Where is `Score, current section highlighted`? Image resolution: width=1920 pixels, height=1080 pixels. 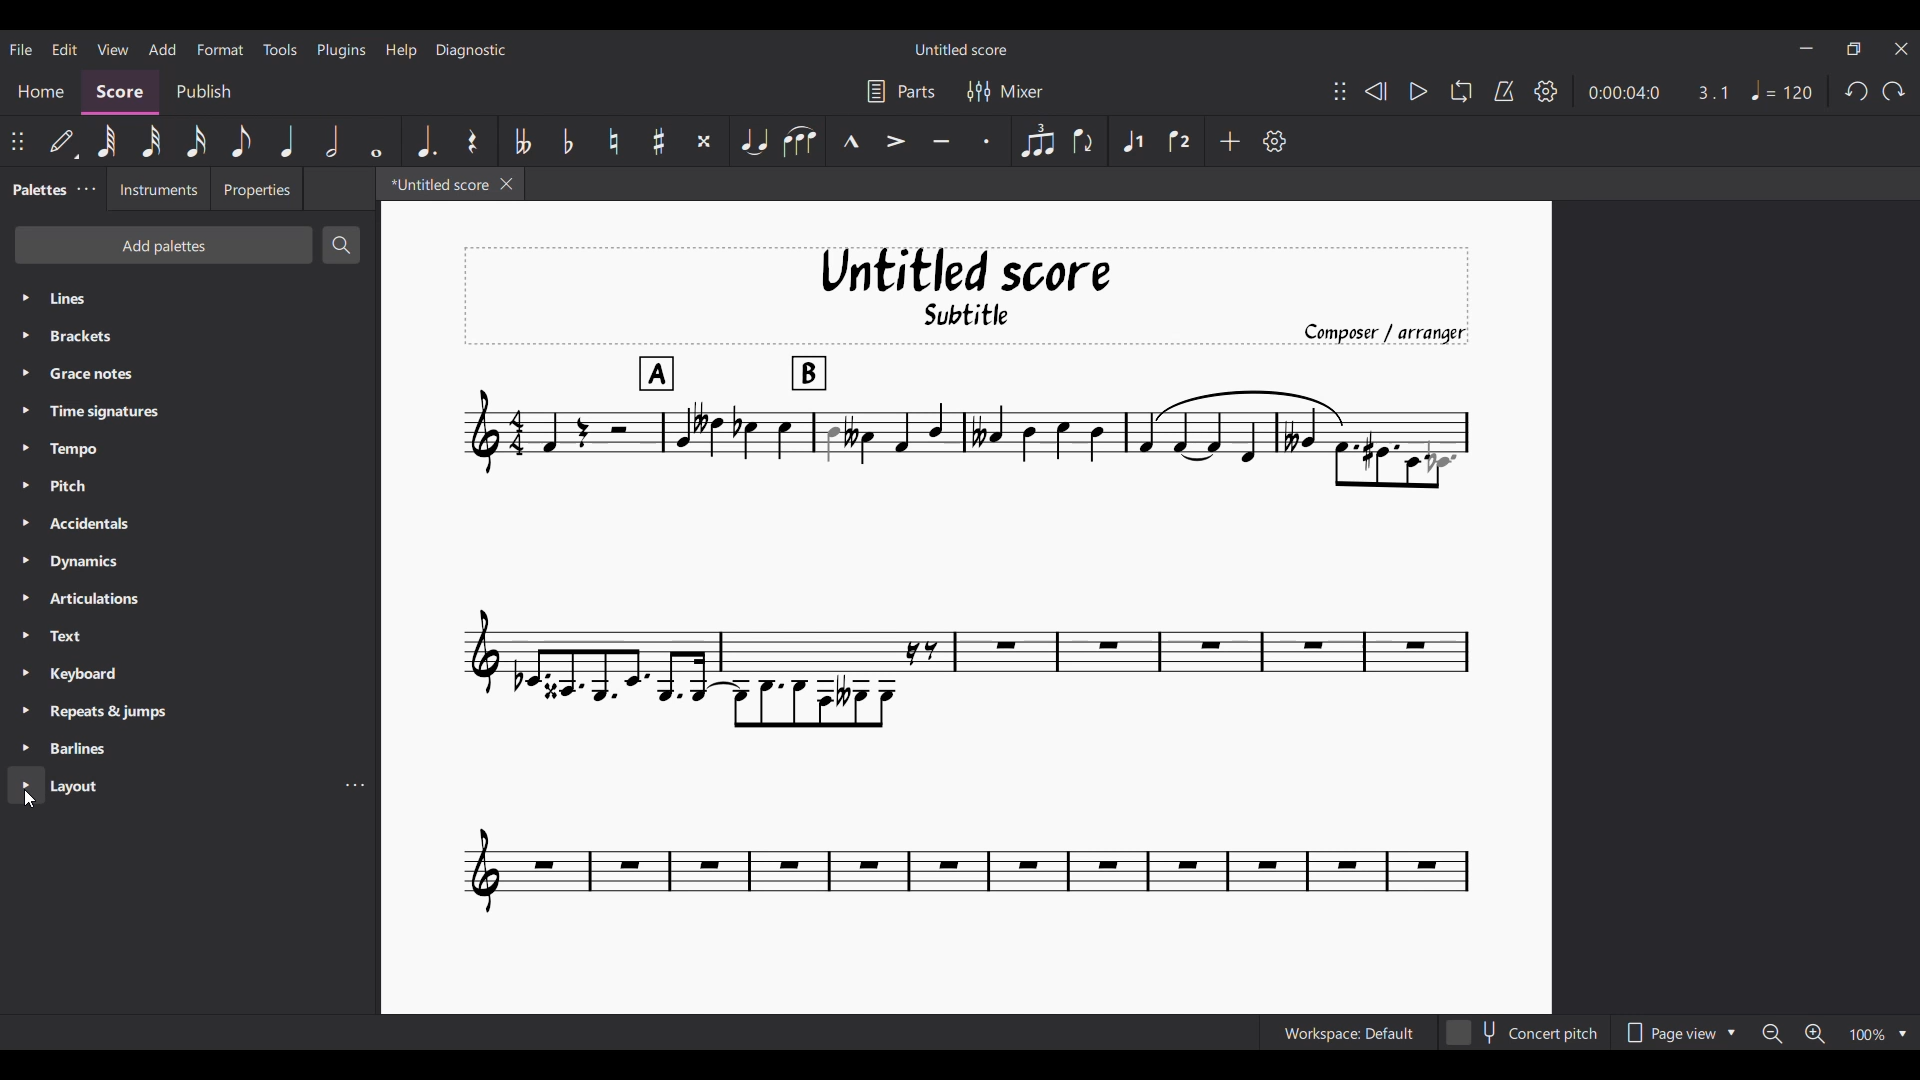
Score, current section highlighted is located at coordinates (120, 92).